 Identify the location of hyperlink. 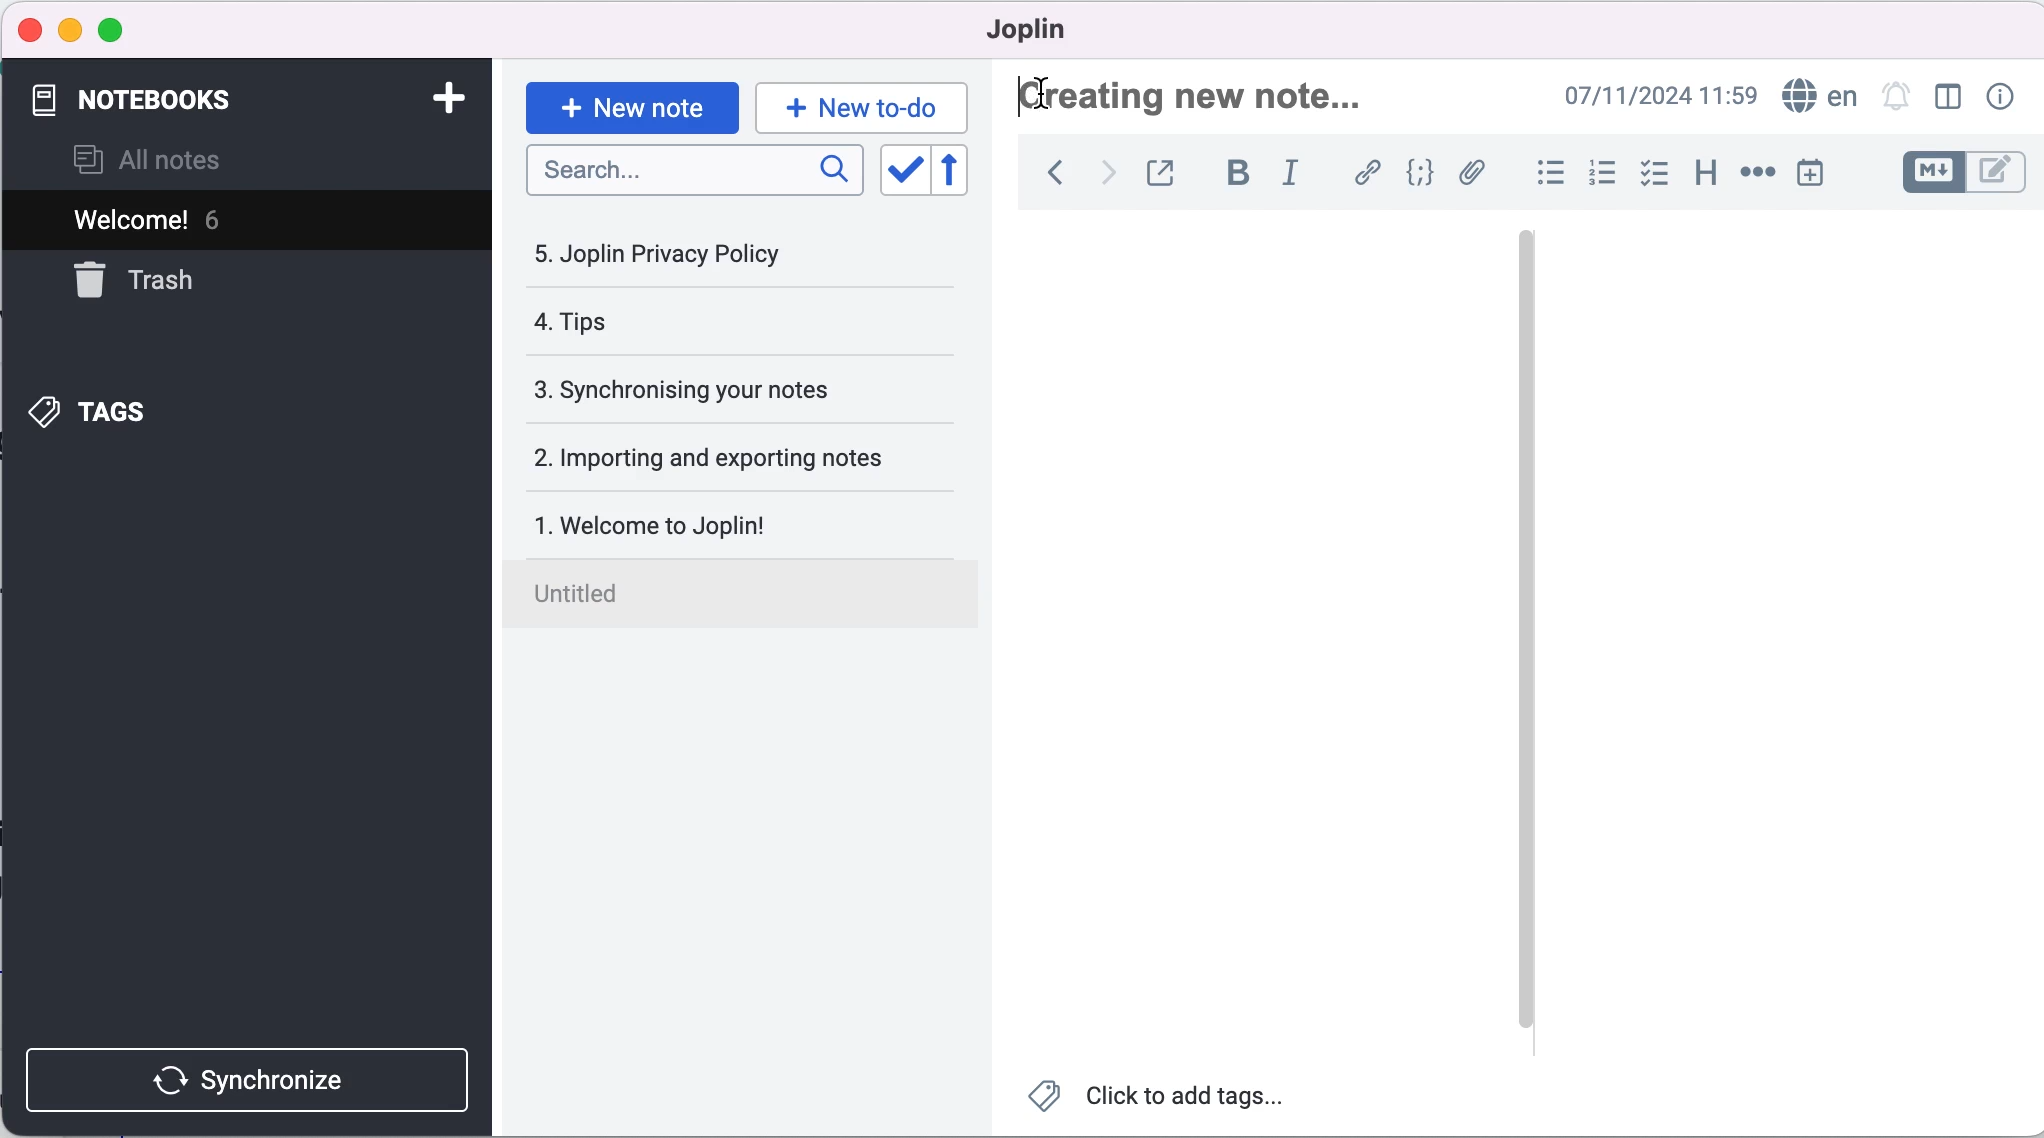
(1366, 172).